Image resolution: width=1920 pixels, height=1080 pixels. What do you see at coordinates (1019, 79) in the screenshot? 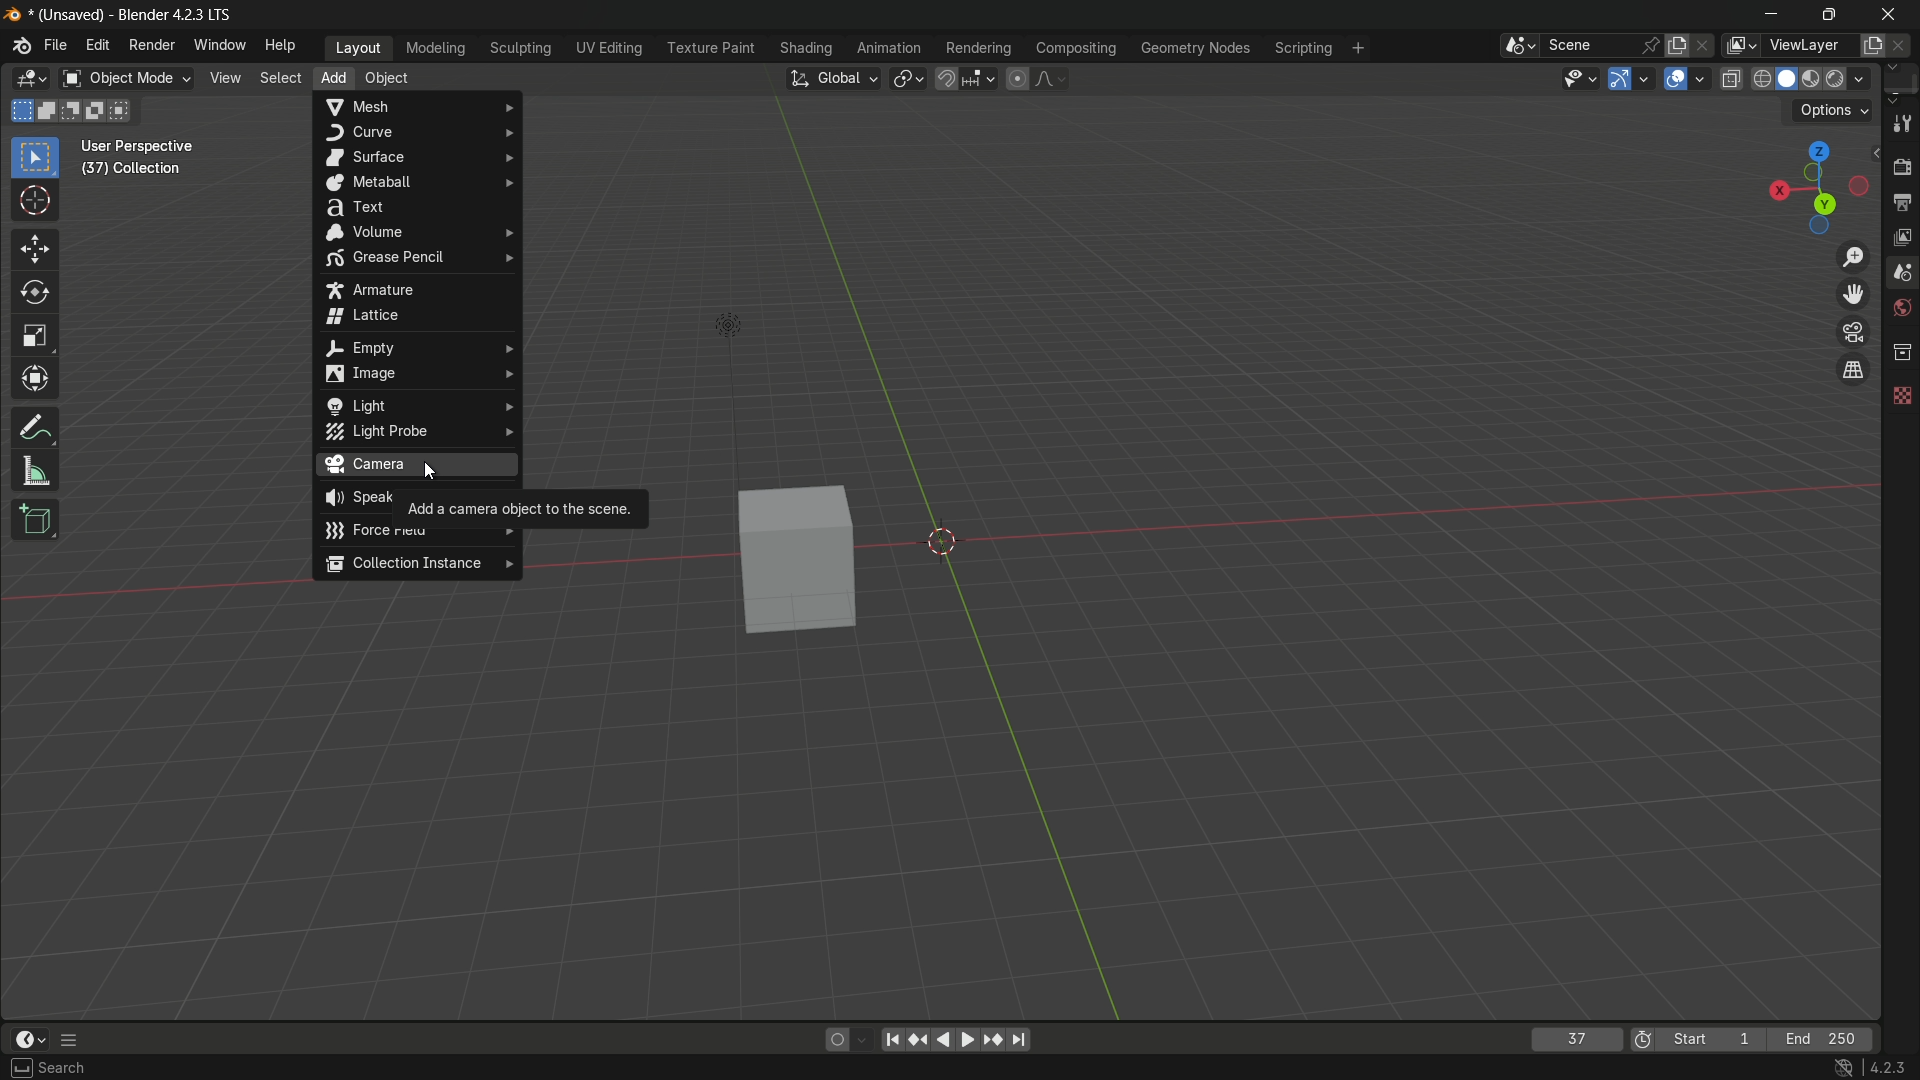
I see `proportional editing object` at bounding box center [1019, 79].